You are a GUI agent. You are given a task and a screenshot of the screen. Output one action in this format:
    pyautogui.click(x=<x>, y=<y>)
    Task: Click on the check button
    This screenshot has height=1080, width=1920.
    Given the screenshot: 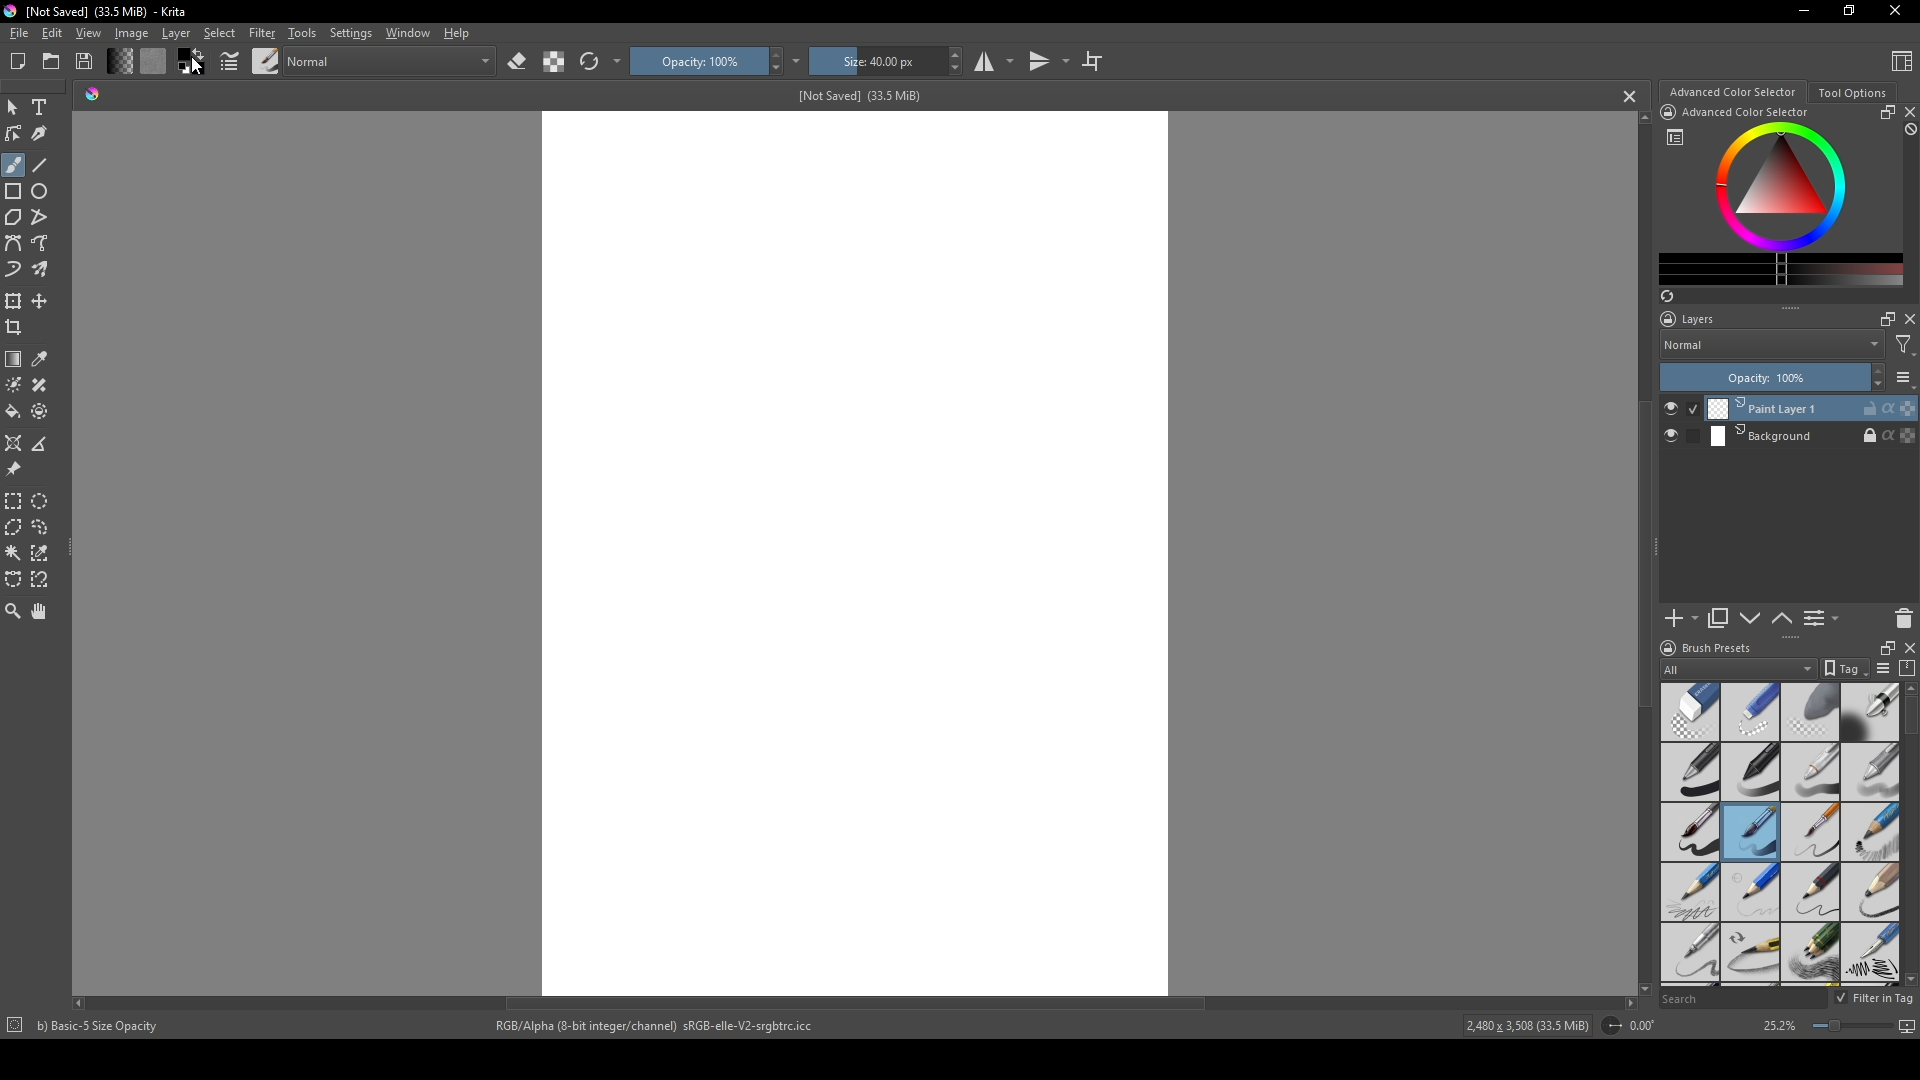 What is the action you would take?
    pyautogui.click(x=1681, y=436)
    